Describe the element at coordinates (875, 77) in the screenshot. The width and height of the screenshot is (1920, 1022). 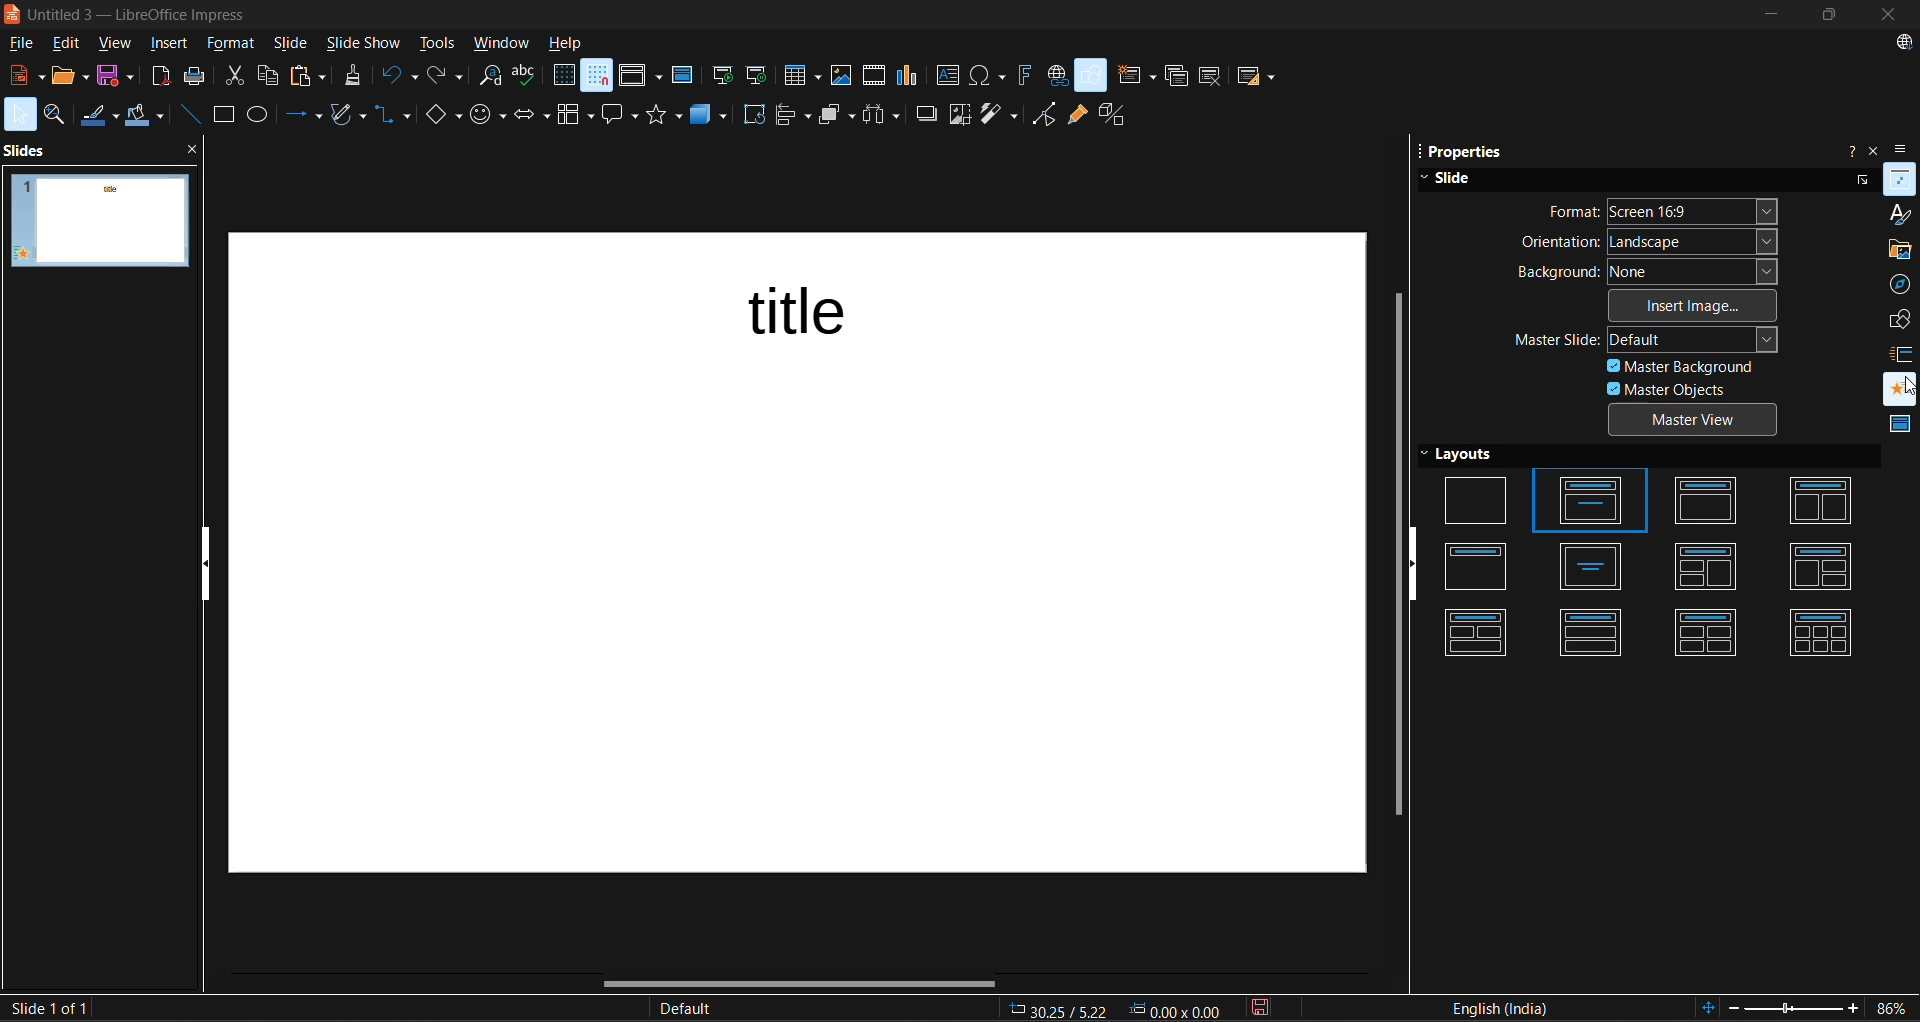
I see `insert audio or video` at that location.